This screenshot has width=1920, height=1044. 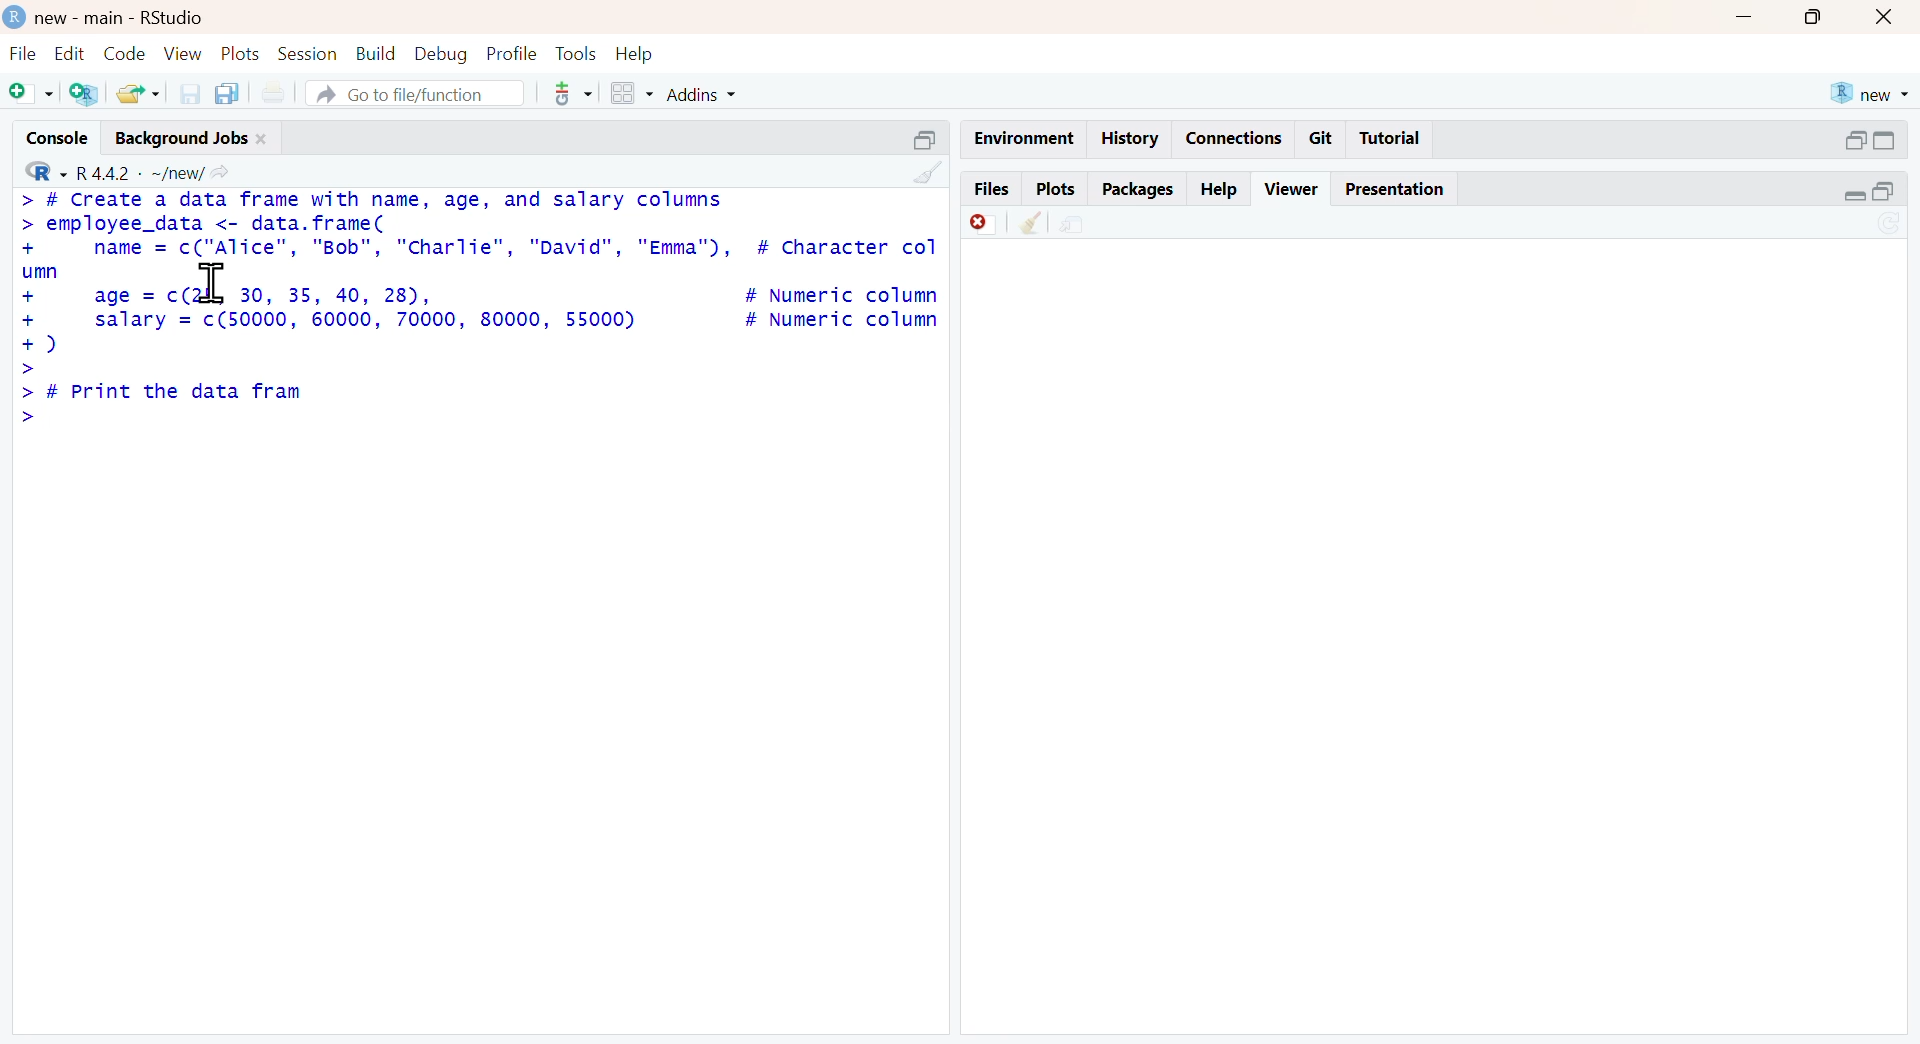 I want to click on Addins , so click(x=731, y=94).